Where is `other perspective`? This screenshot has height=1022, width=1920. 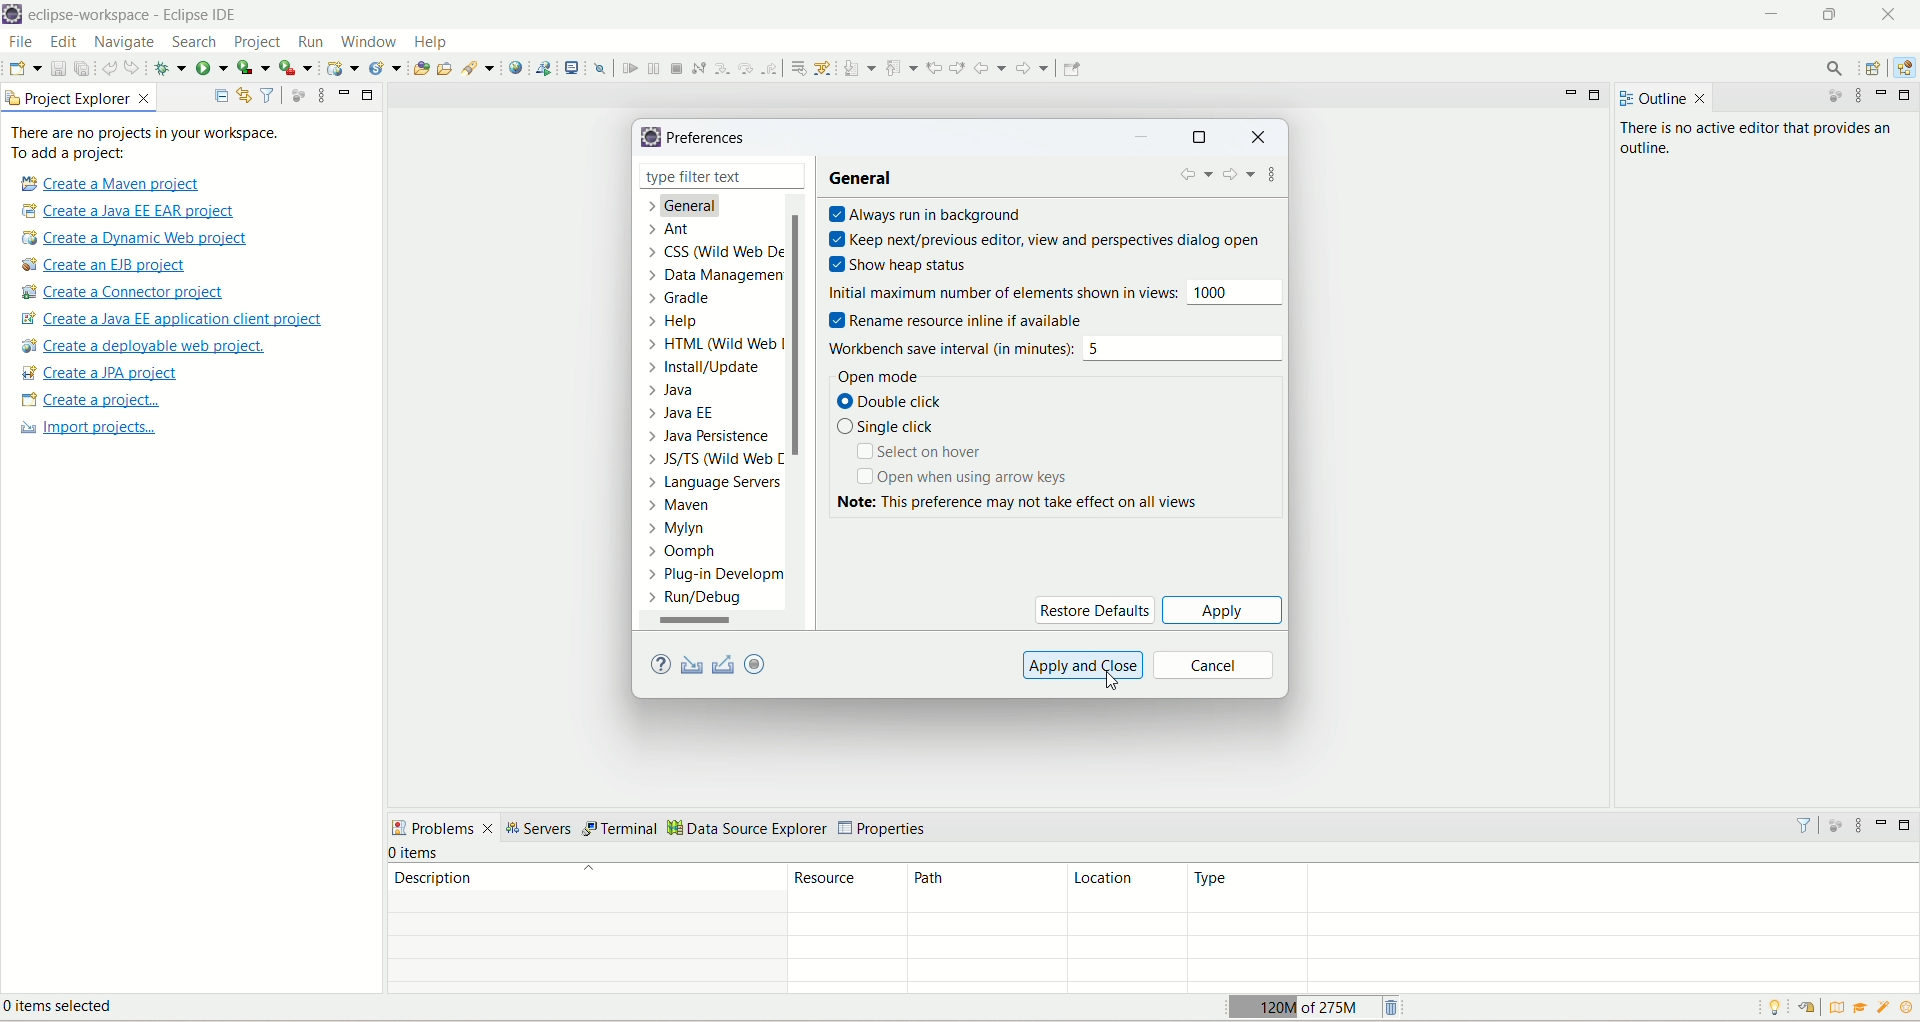 other perspective is located at coordinates (1875, 69).